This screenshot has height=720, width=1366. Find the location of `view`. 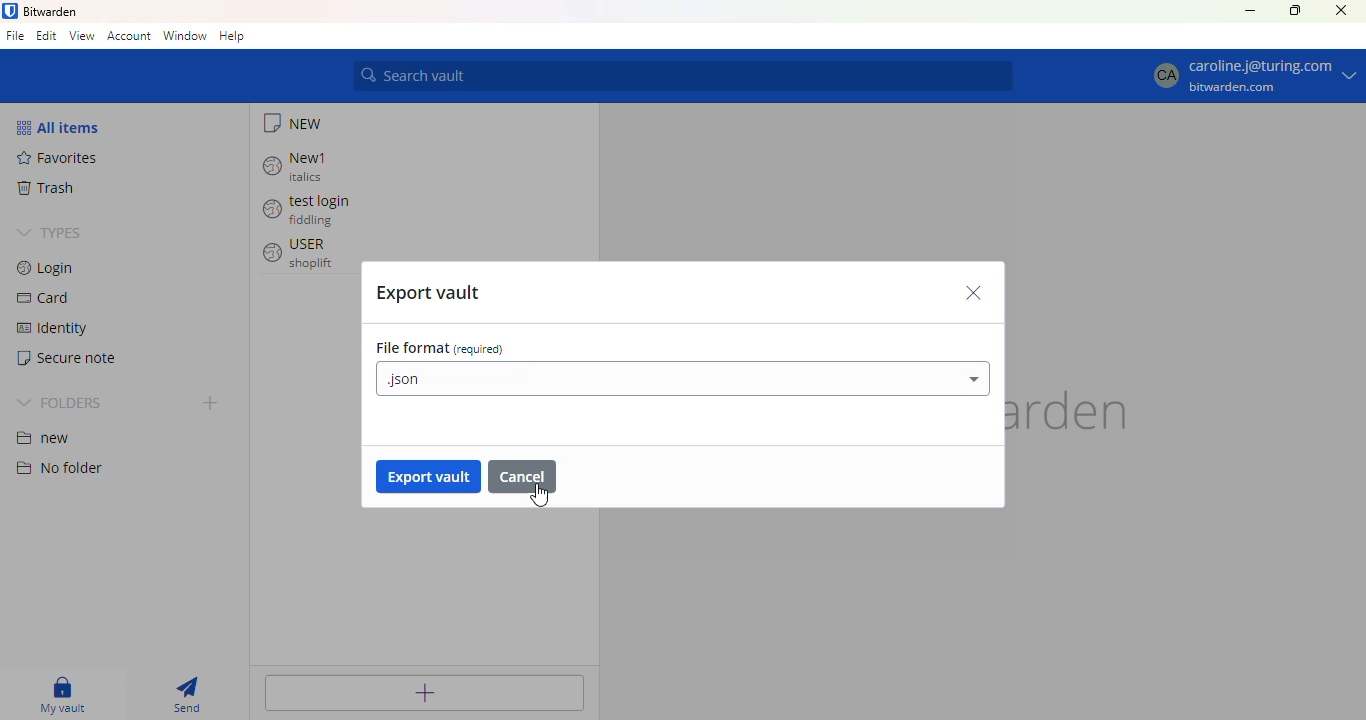

view is located at coordinates (83, 36).